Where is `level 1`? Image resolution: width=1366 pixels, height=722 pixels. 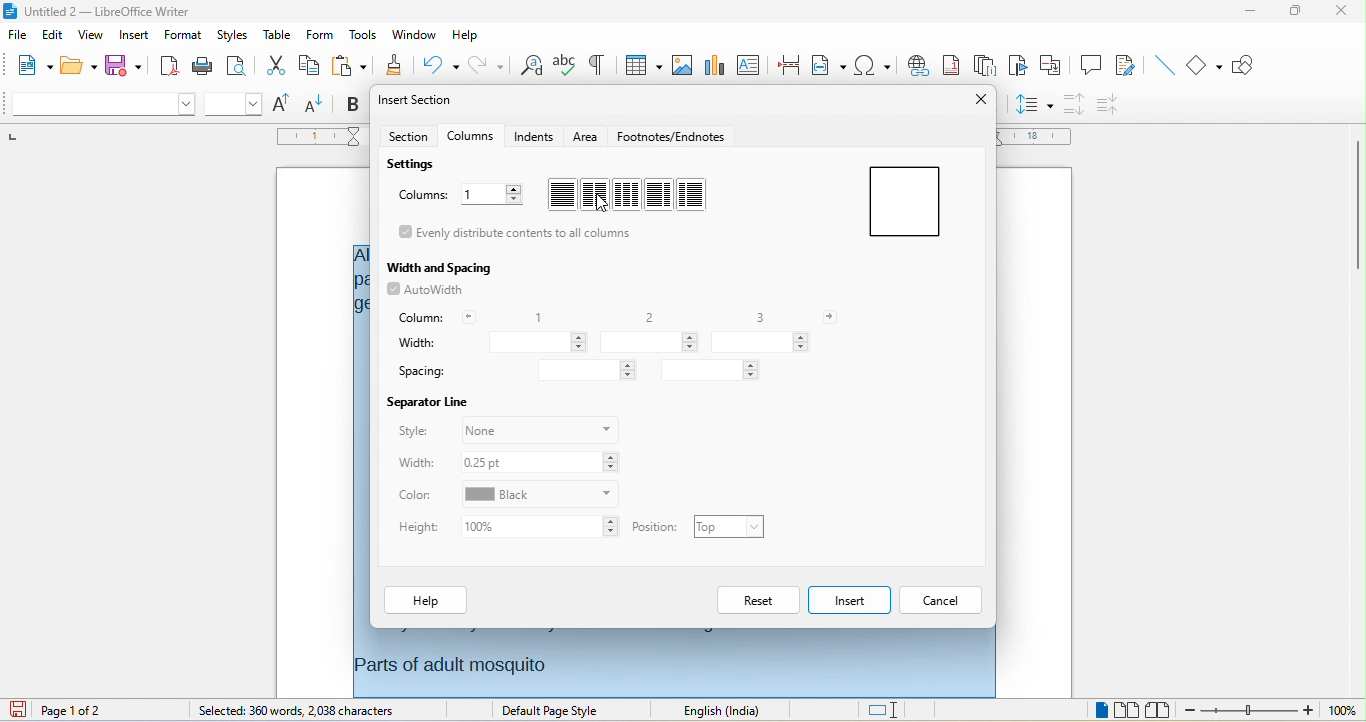
level 1 is located at coordinates (1023, 712).